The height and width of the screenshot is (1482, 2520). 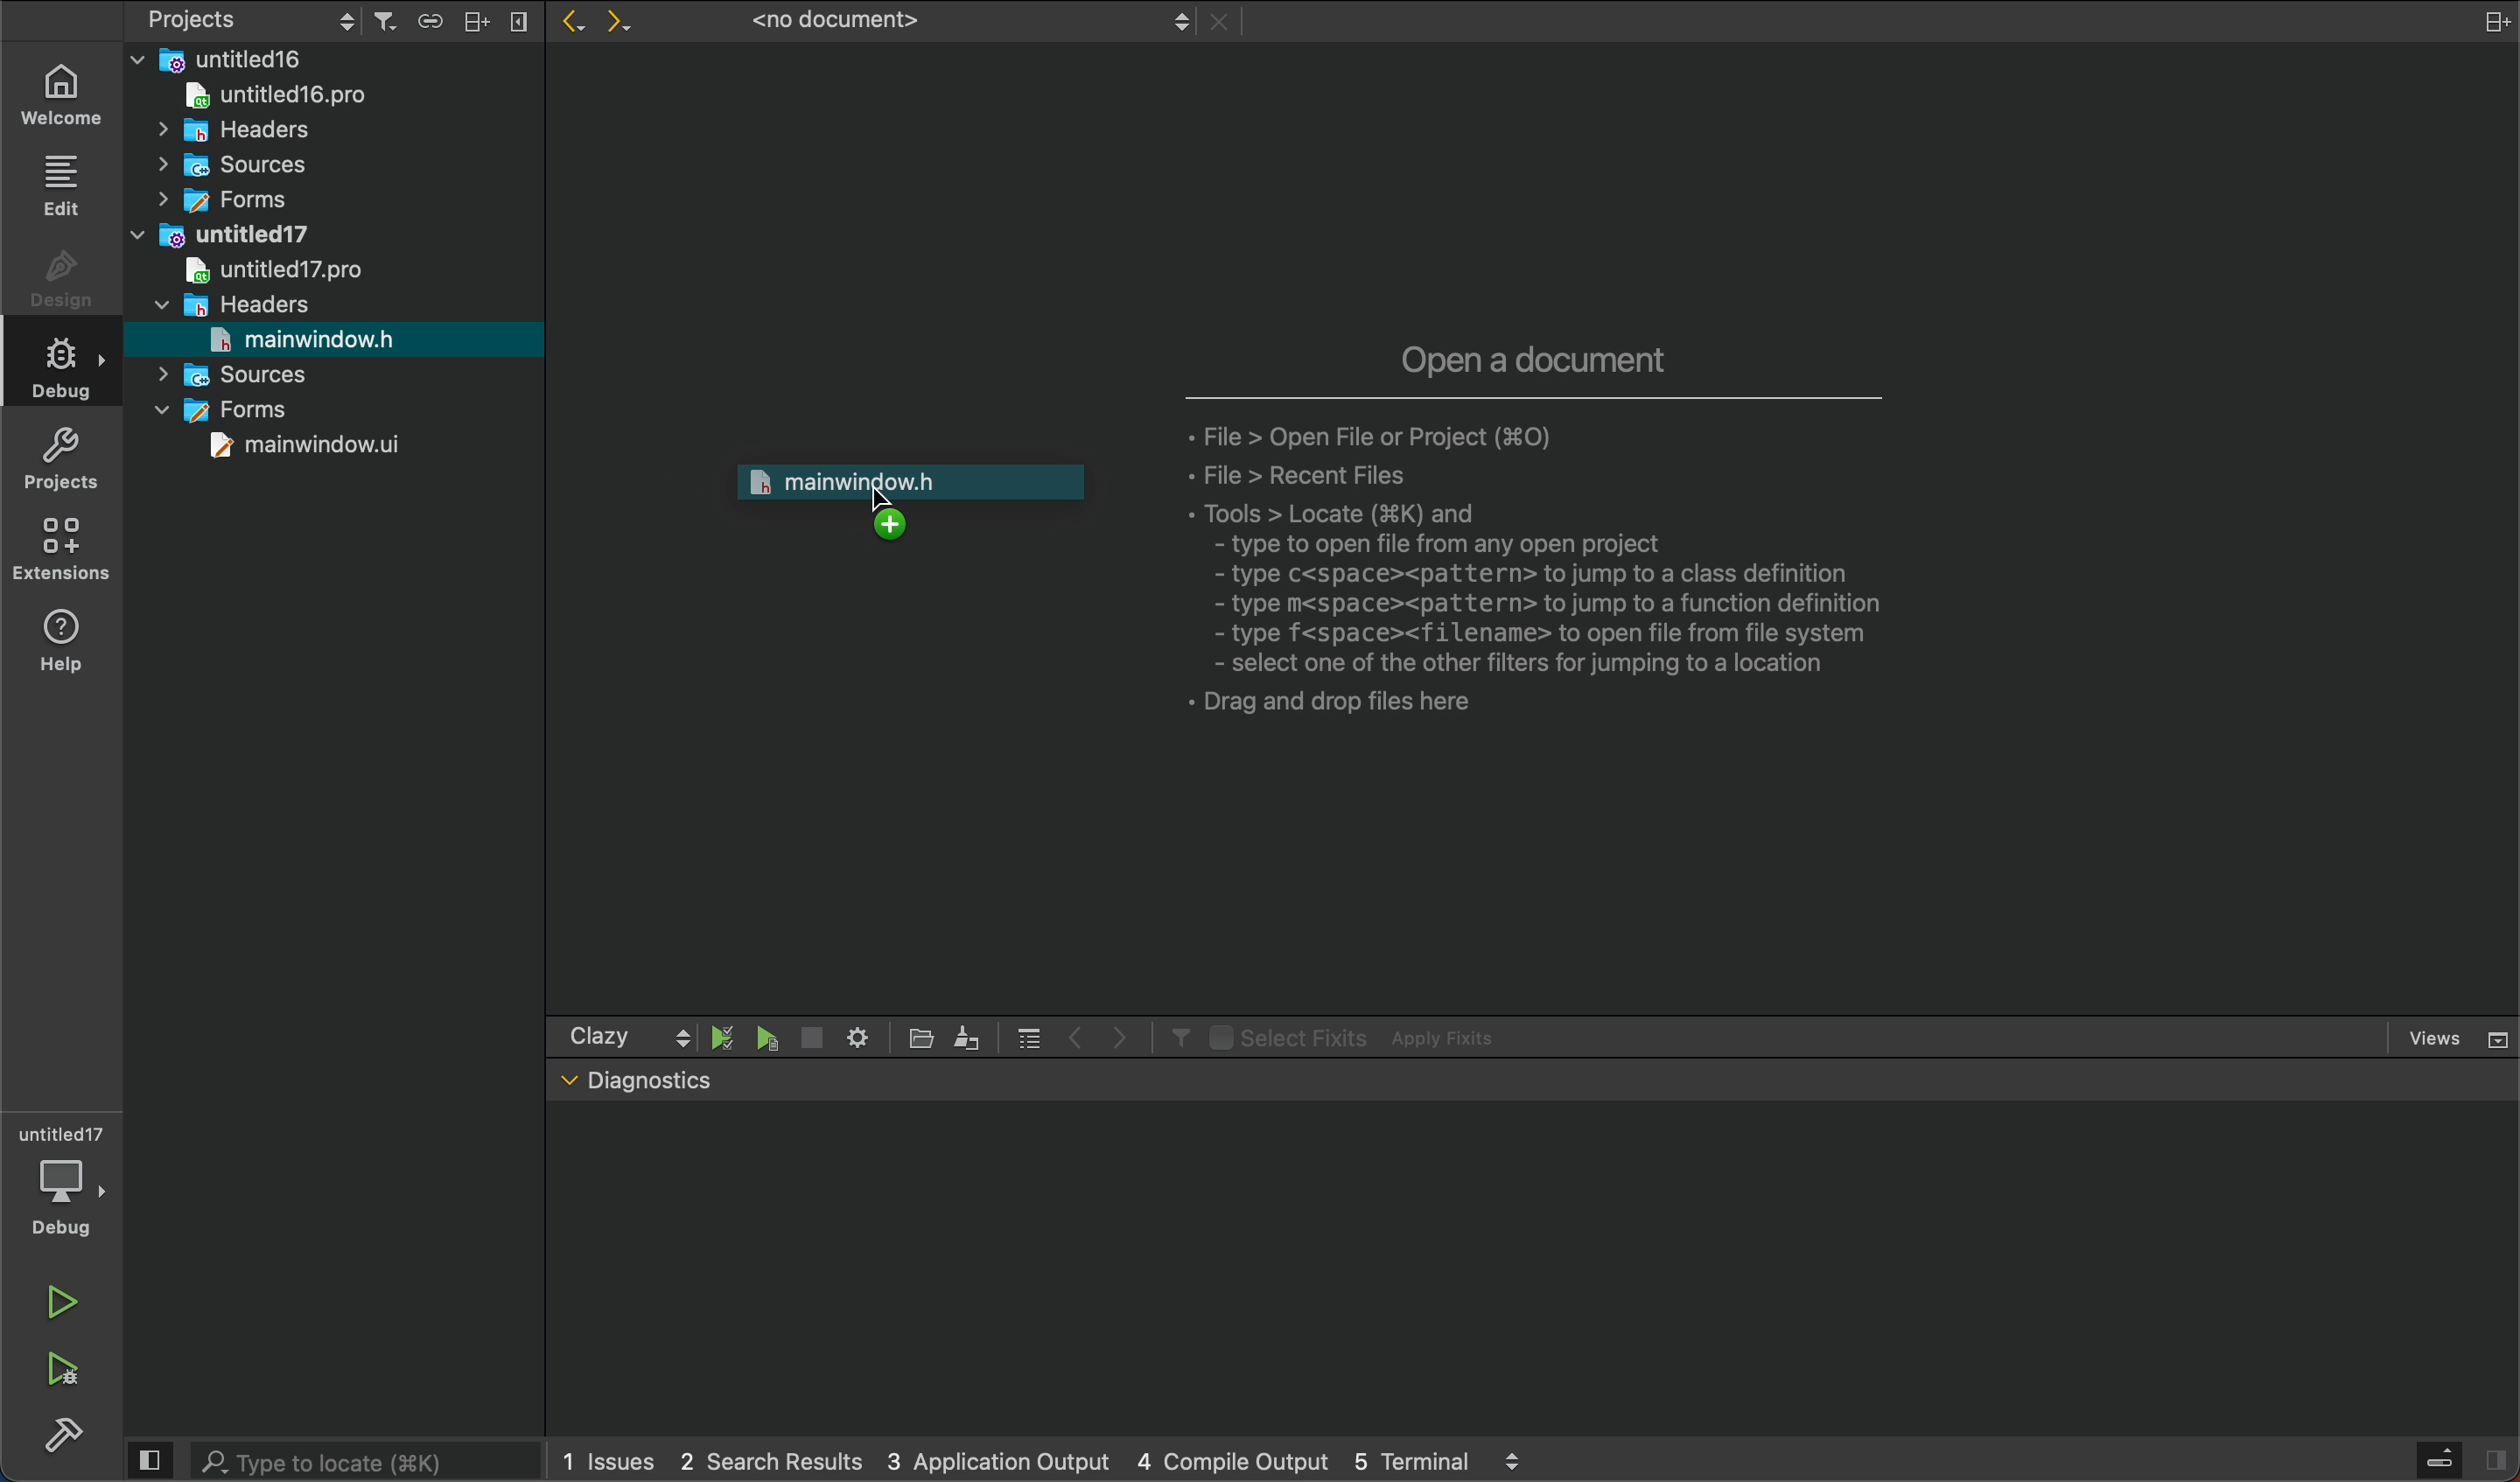 What do you see at coordinates (266, 93) in the screenshot?
I see `untitled16.pro` at bounding box center [266, 93].